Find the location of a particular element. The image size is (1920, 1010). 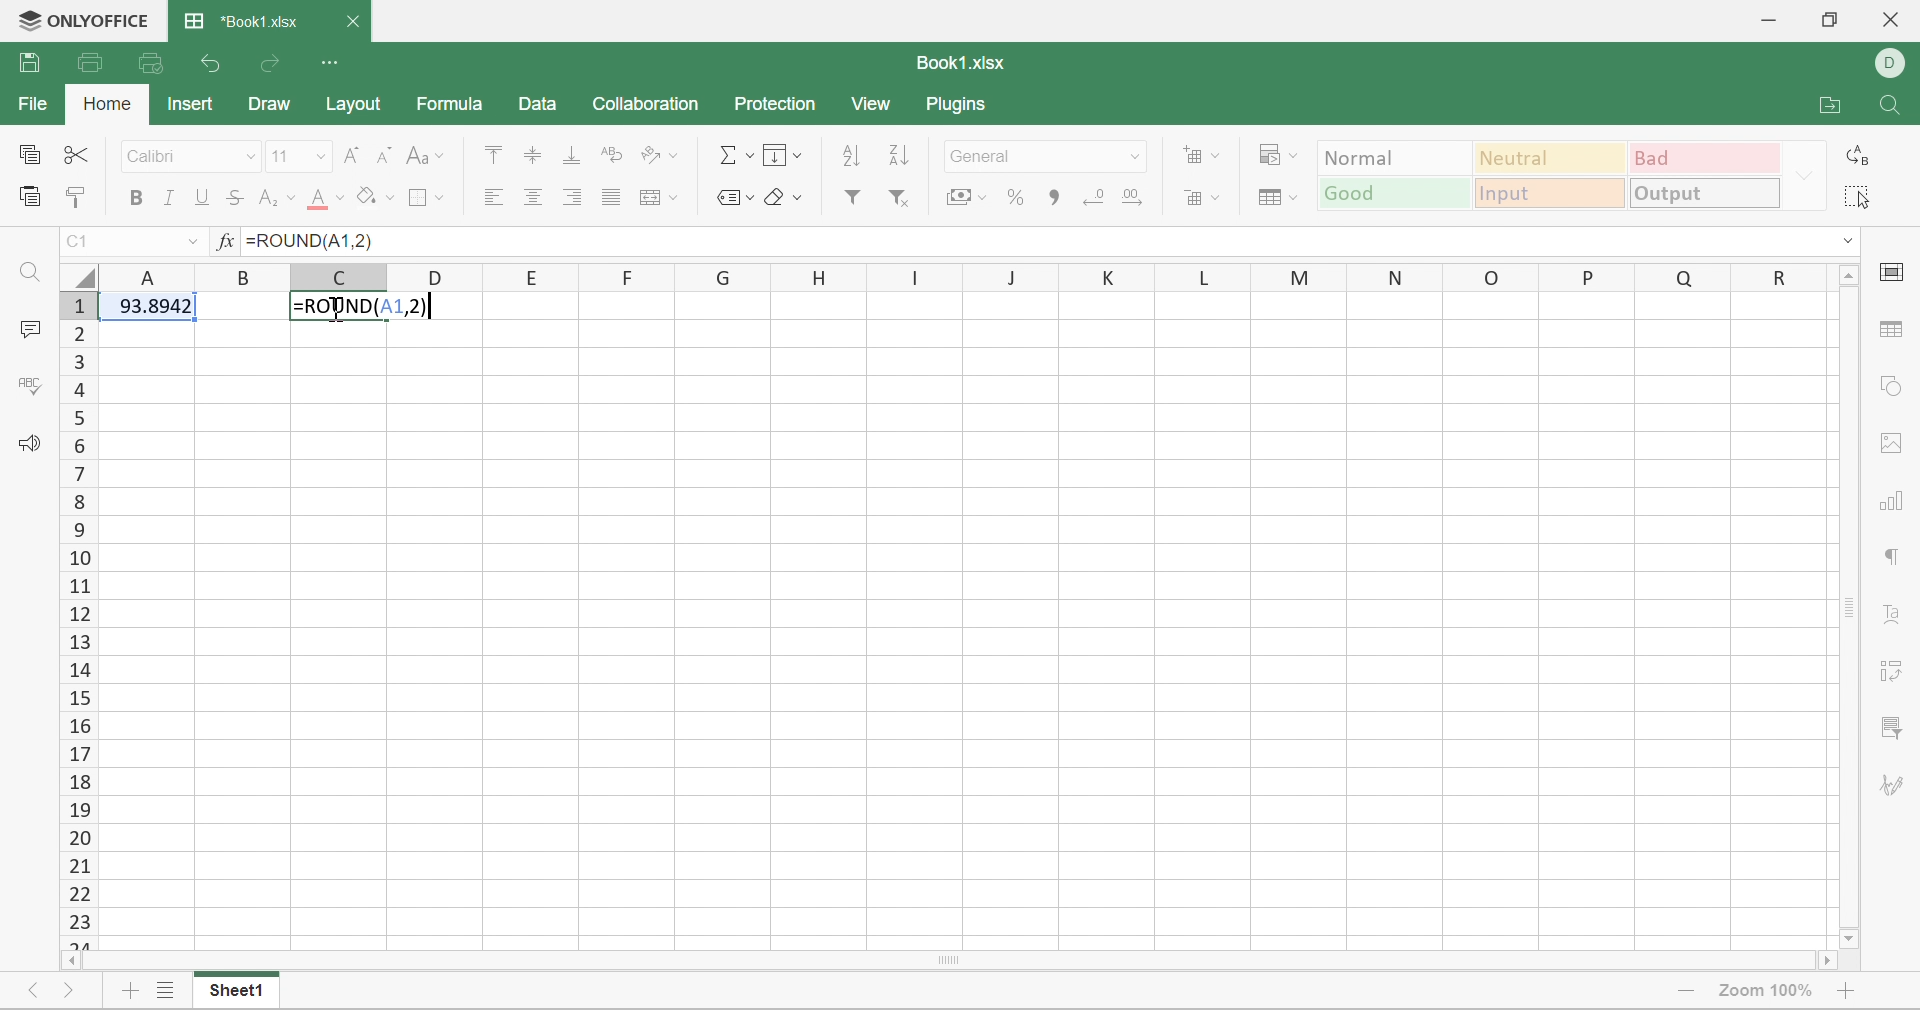

Chart settings is located at coordinates (1894, 504).